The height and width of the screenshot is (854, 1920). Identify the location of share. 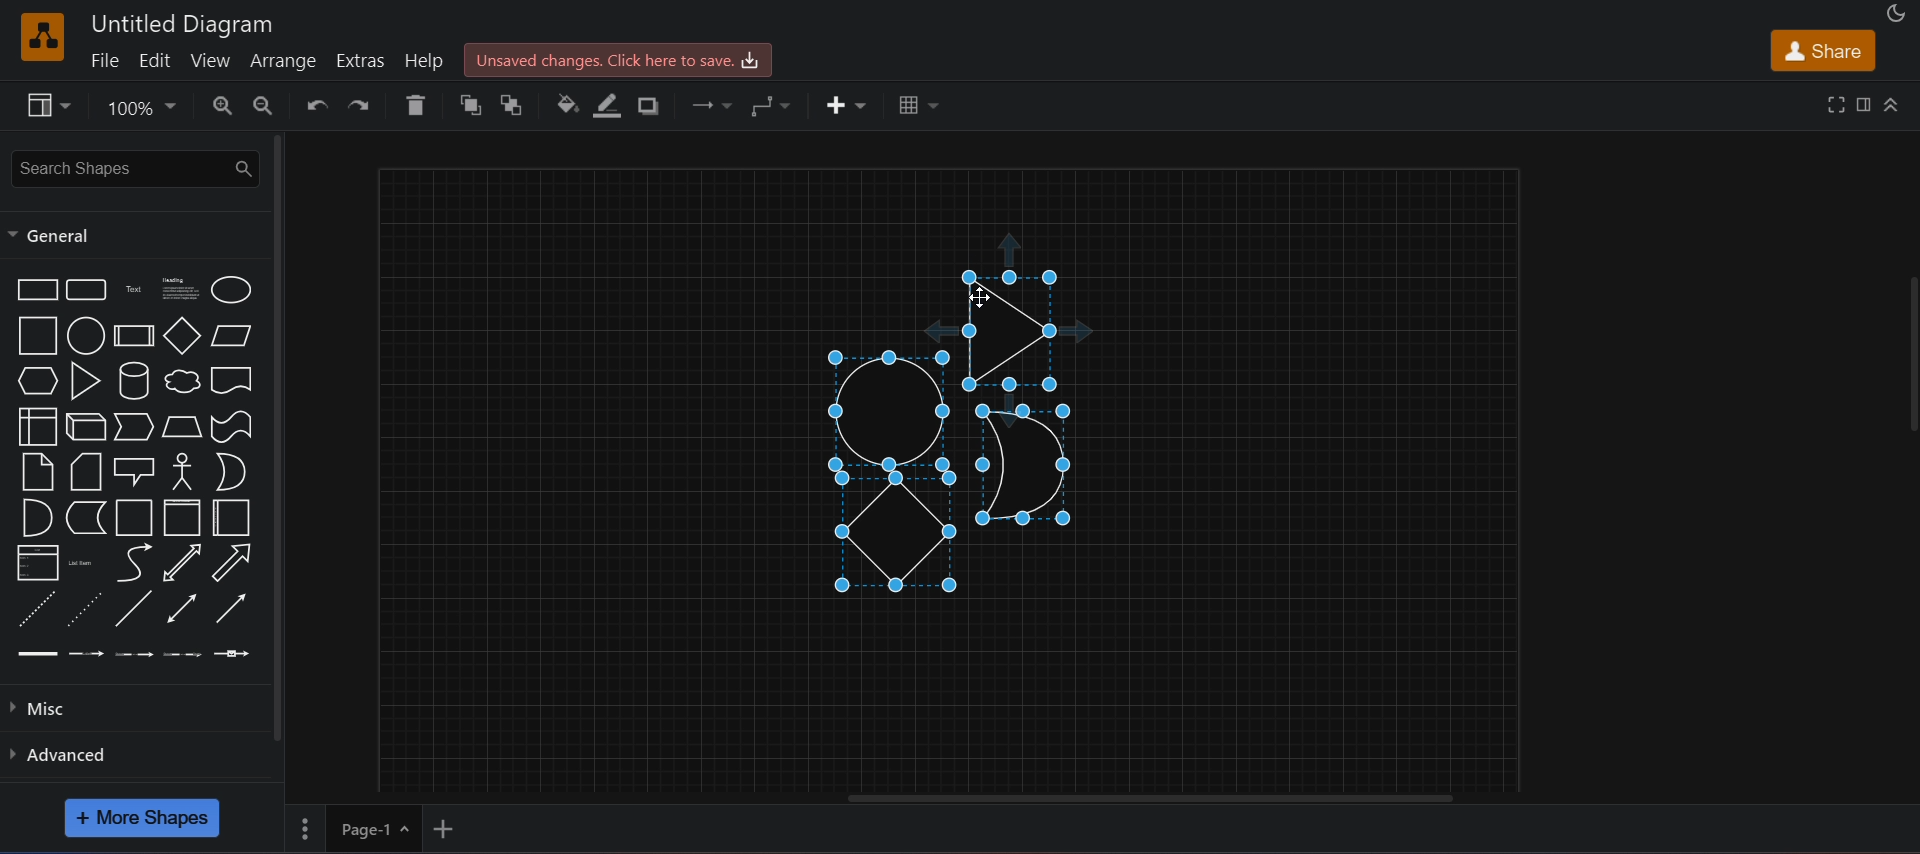
(1822, 50).